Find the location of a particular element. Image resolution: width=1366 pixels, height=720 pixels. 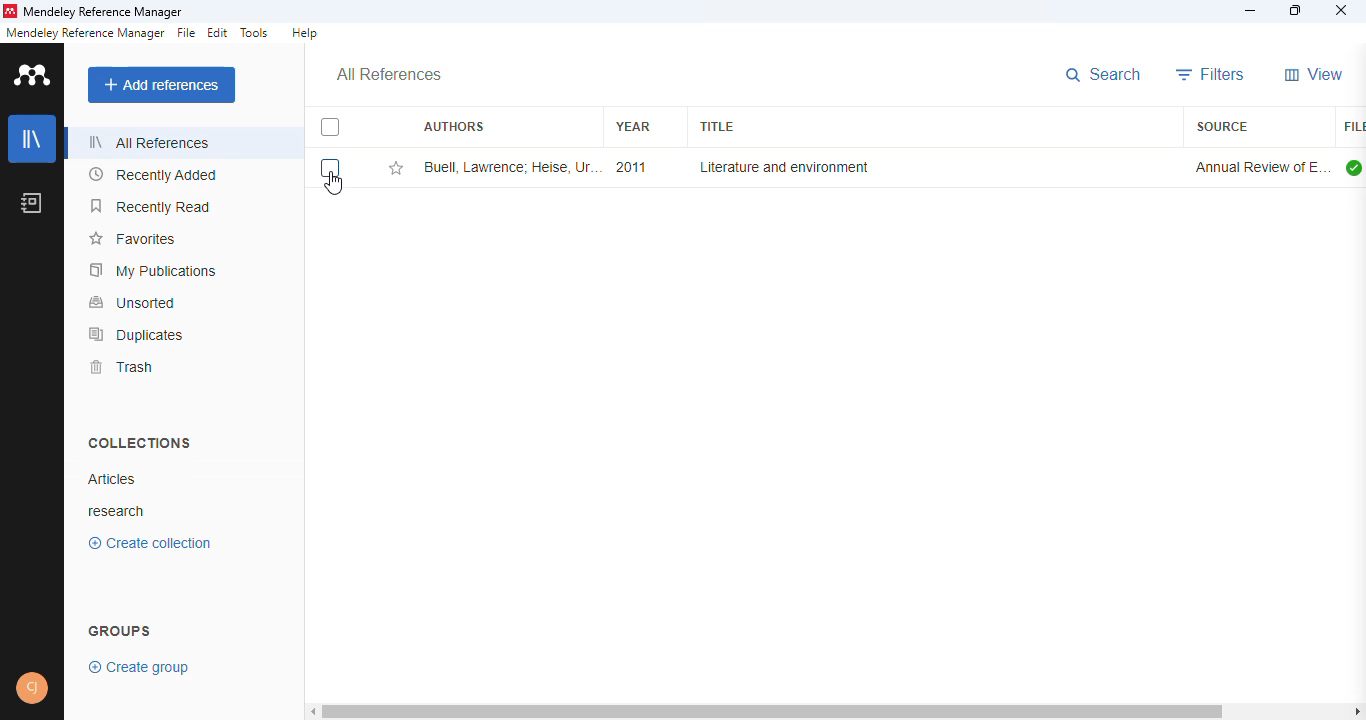

year is located at coordinates (633, 126).